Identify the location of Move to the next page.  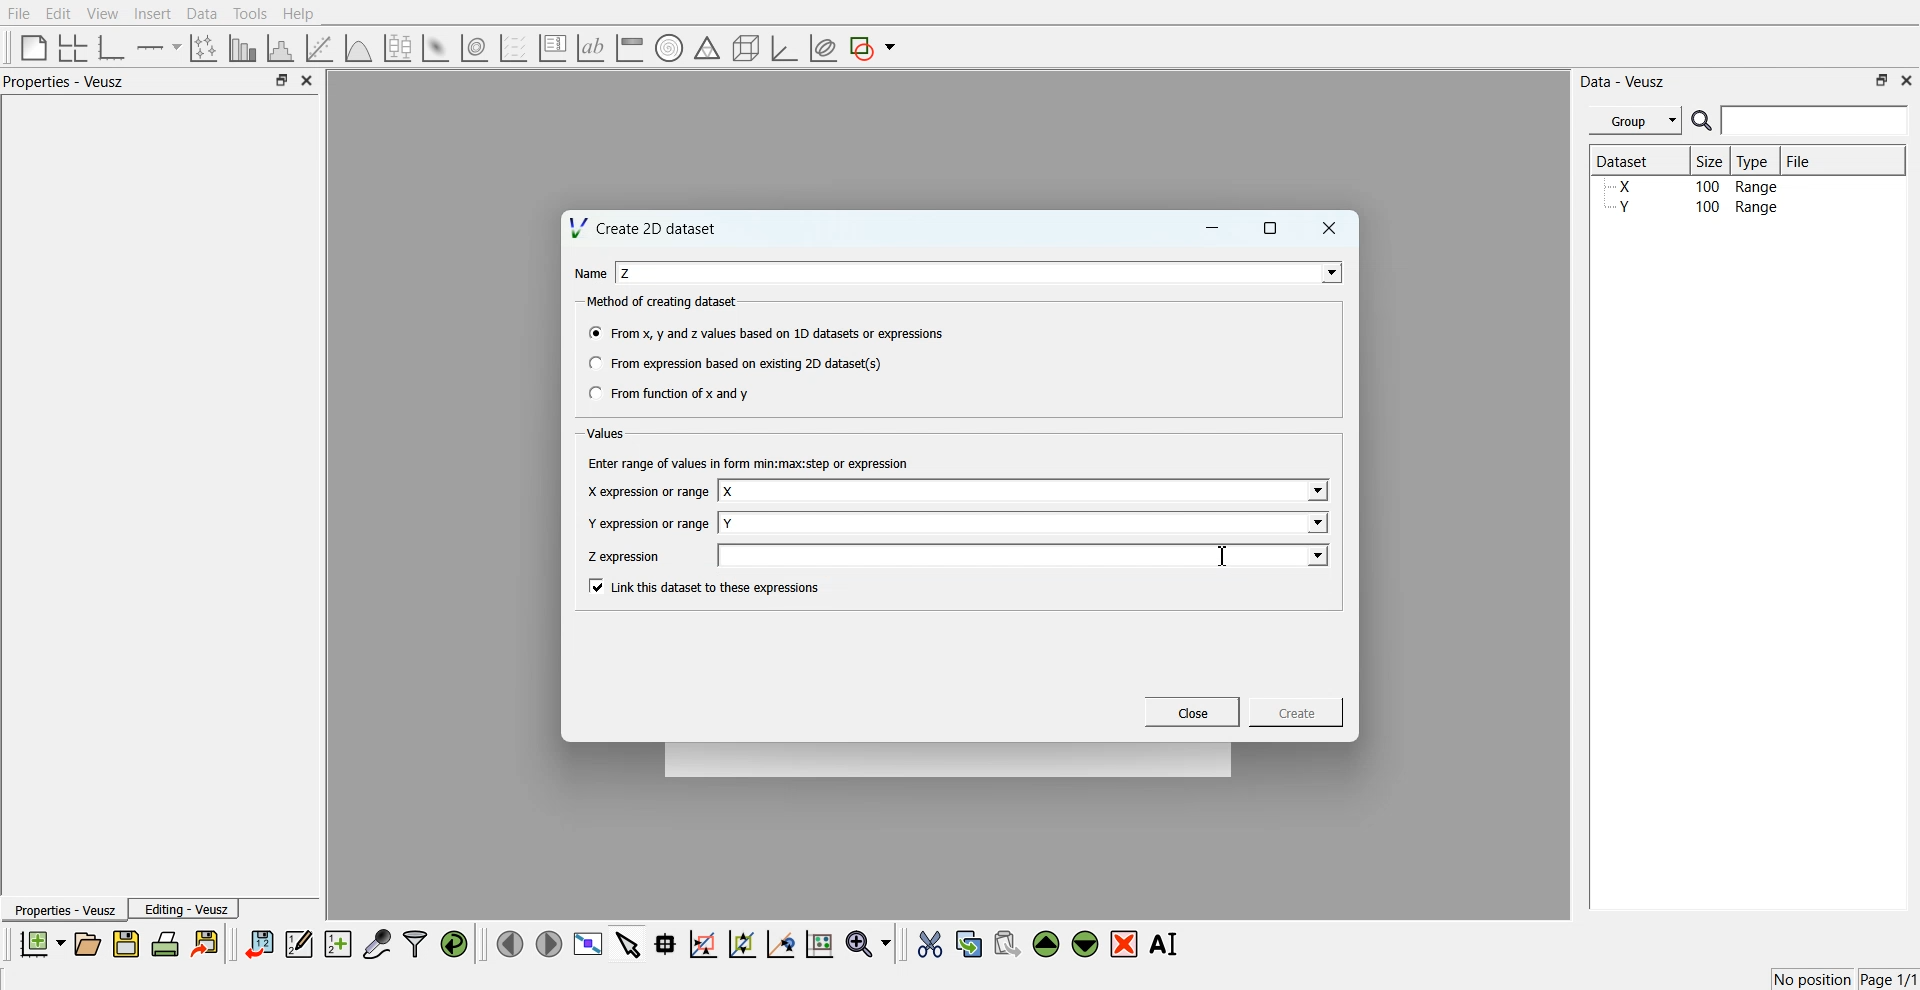
(549, 942).